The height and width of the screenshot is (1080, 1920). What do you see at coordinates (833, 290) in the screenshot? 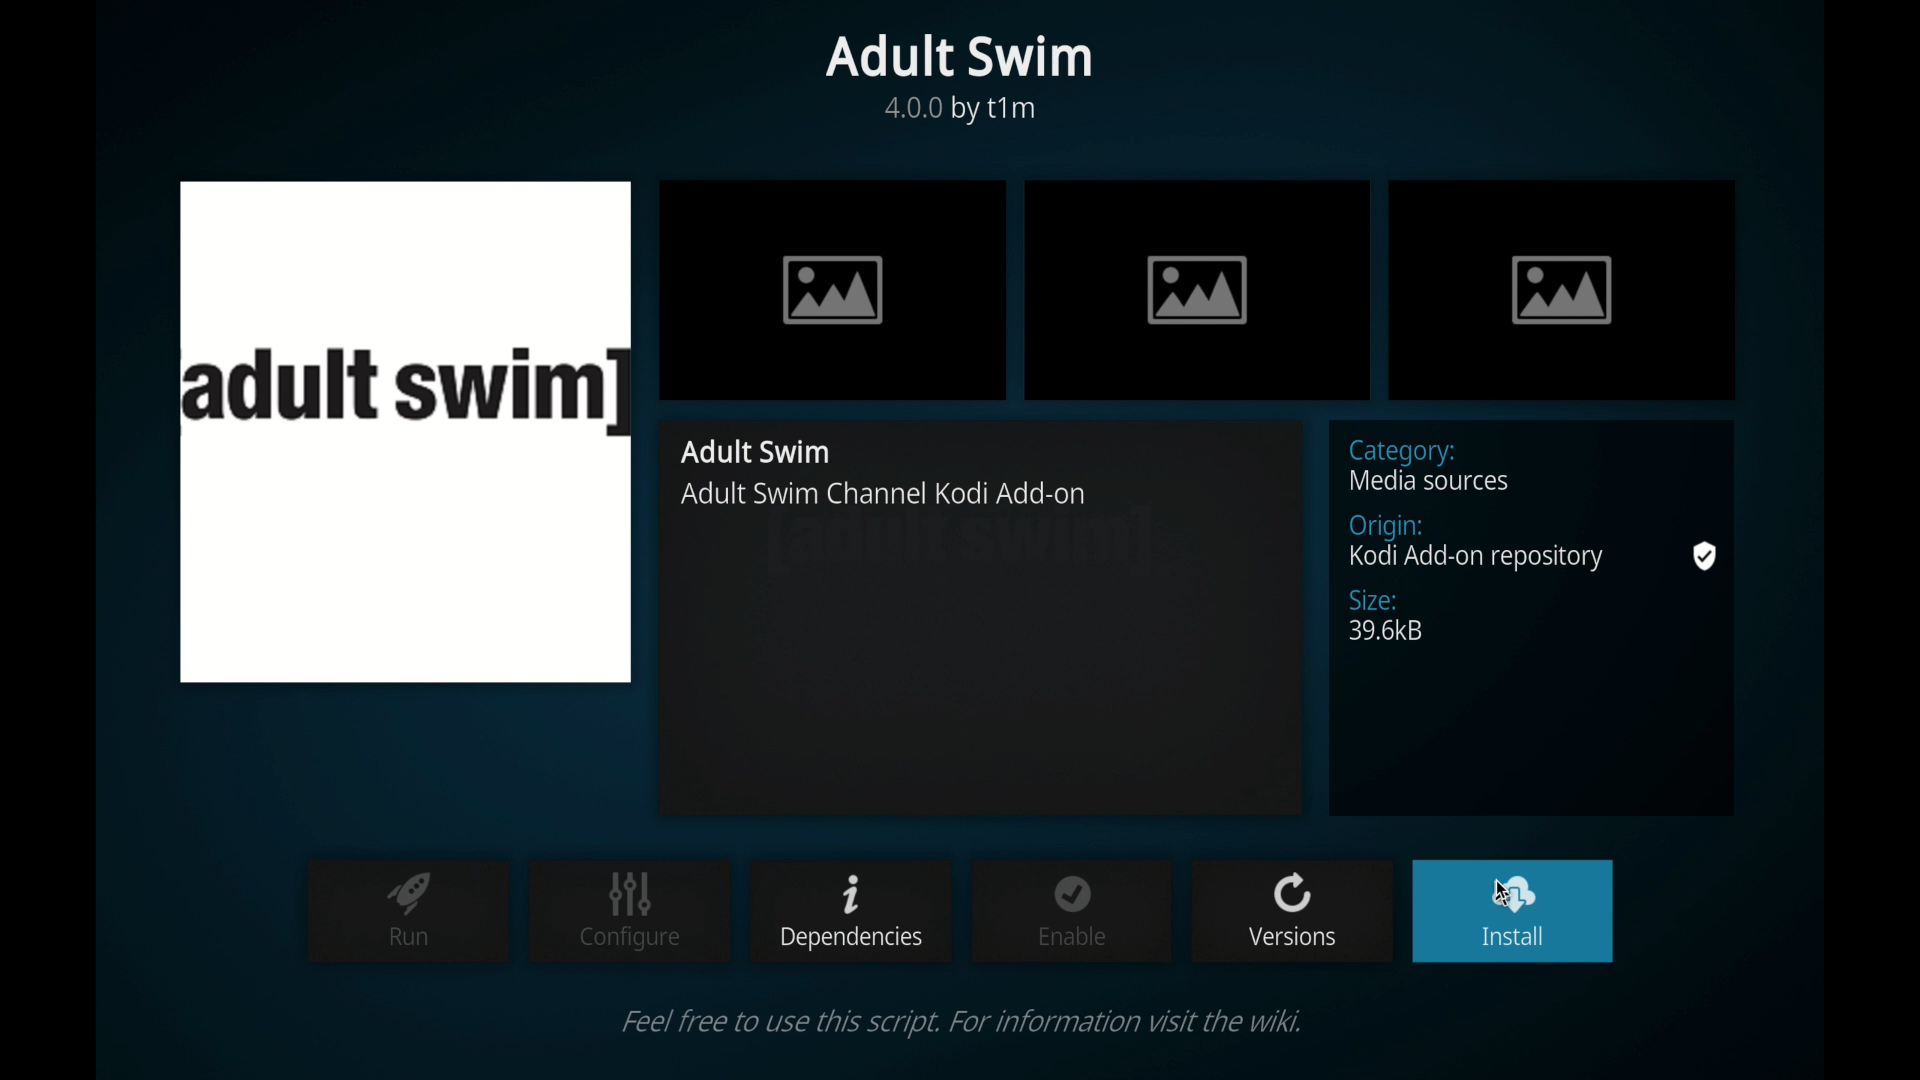
I see `image icon` at bounding box center [833, 290].